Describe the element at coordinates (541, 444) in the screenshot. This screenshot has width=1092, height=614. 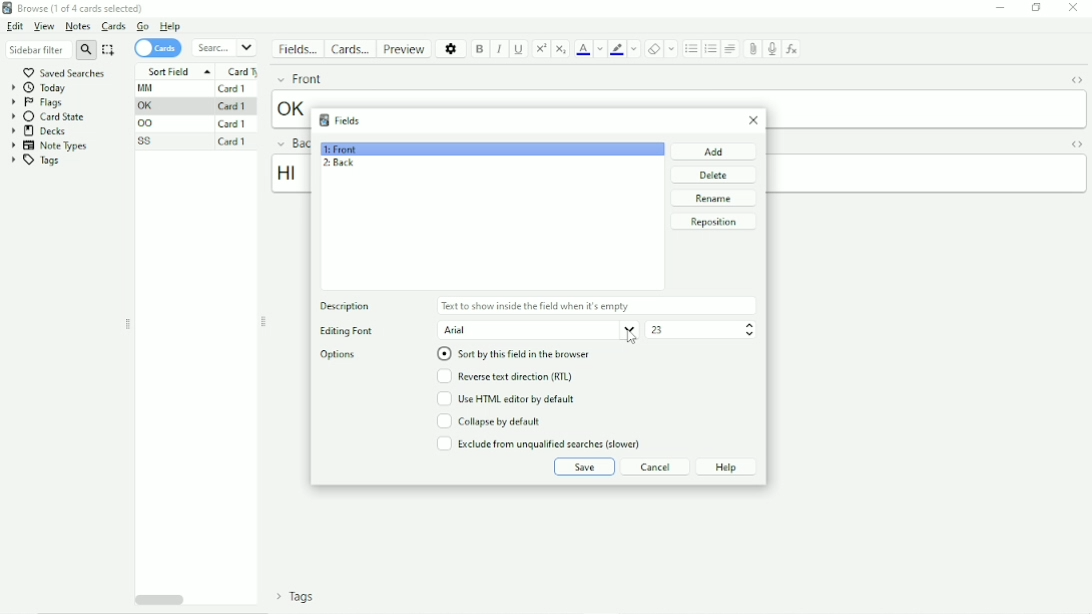
I see `Exclude from unqualified searches (slower)` at that location.